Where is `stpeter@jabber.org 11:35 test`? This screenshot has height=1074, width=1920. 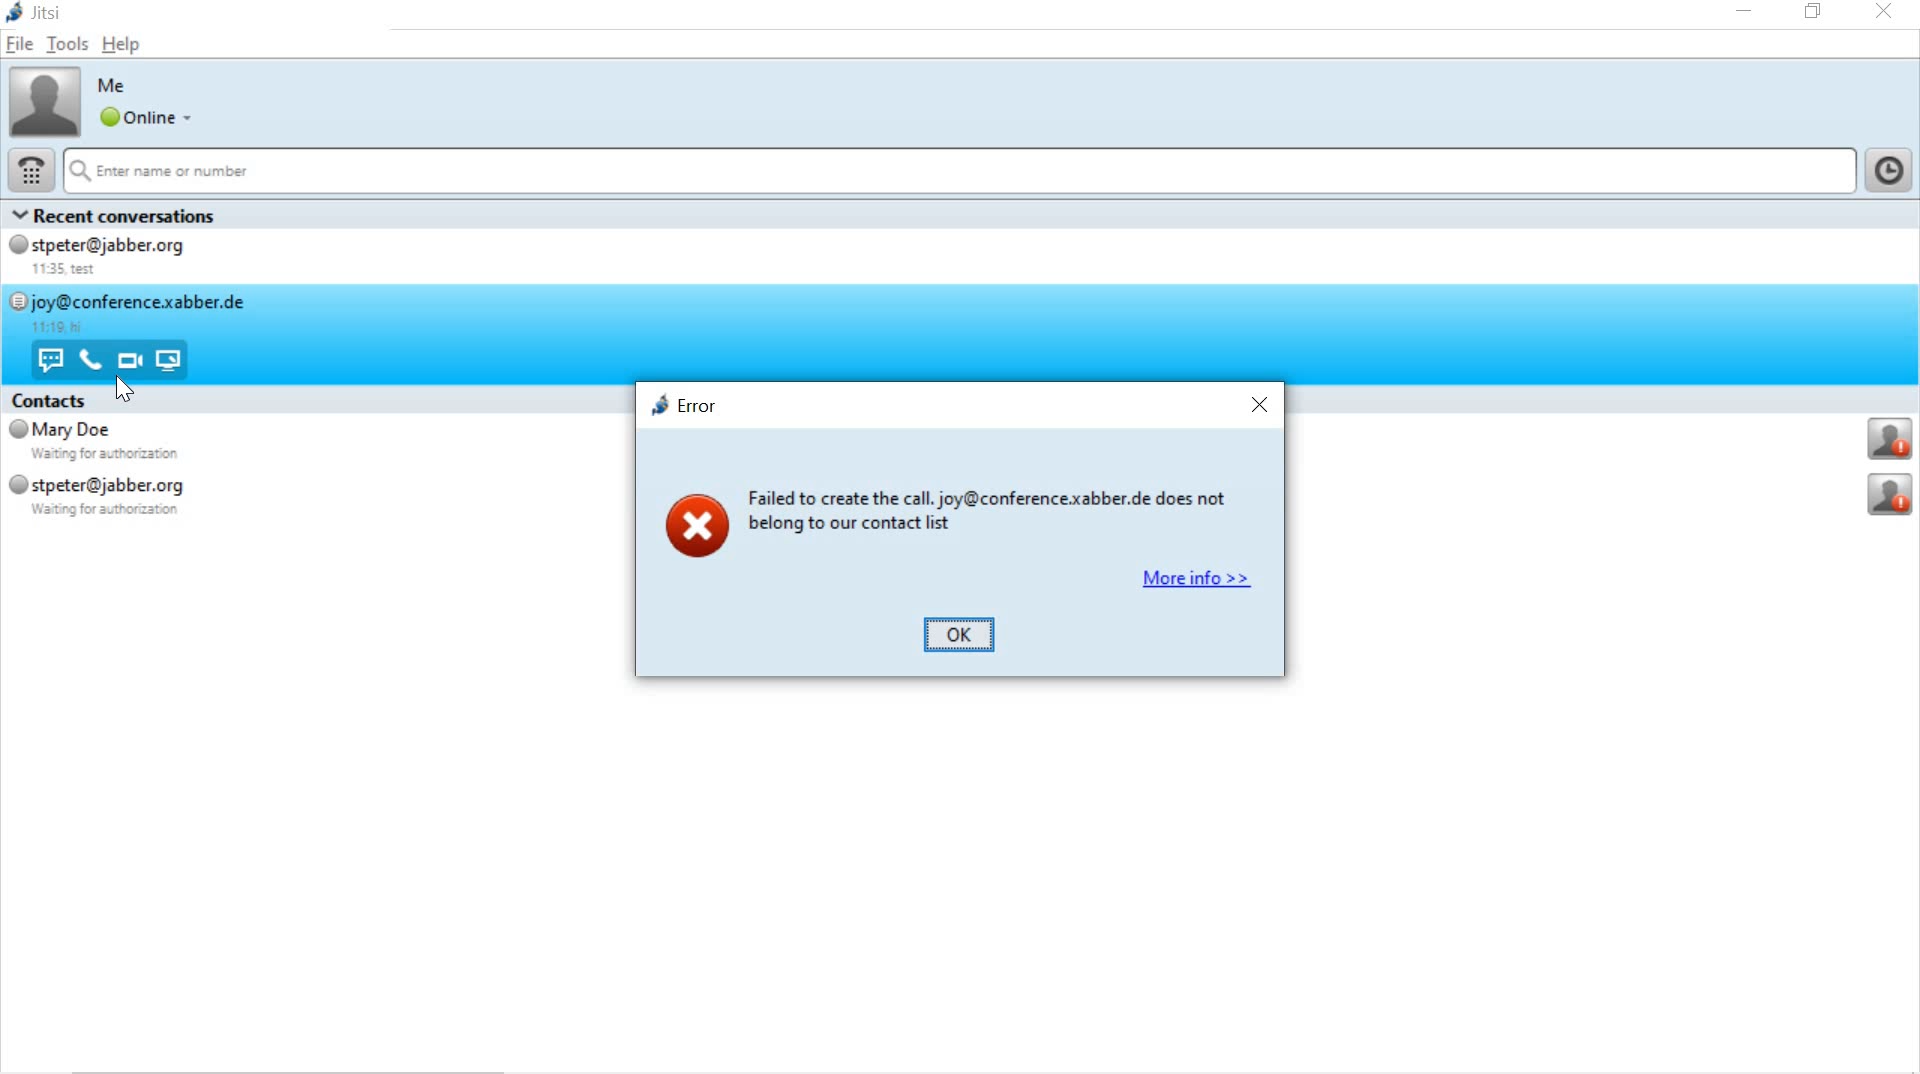 stpeter@jabber.org 11:35 test is located at coordinates (121, 258).